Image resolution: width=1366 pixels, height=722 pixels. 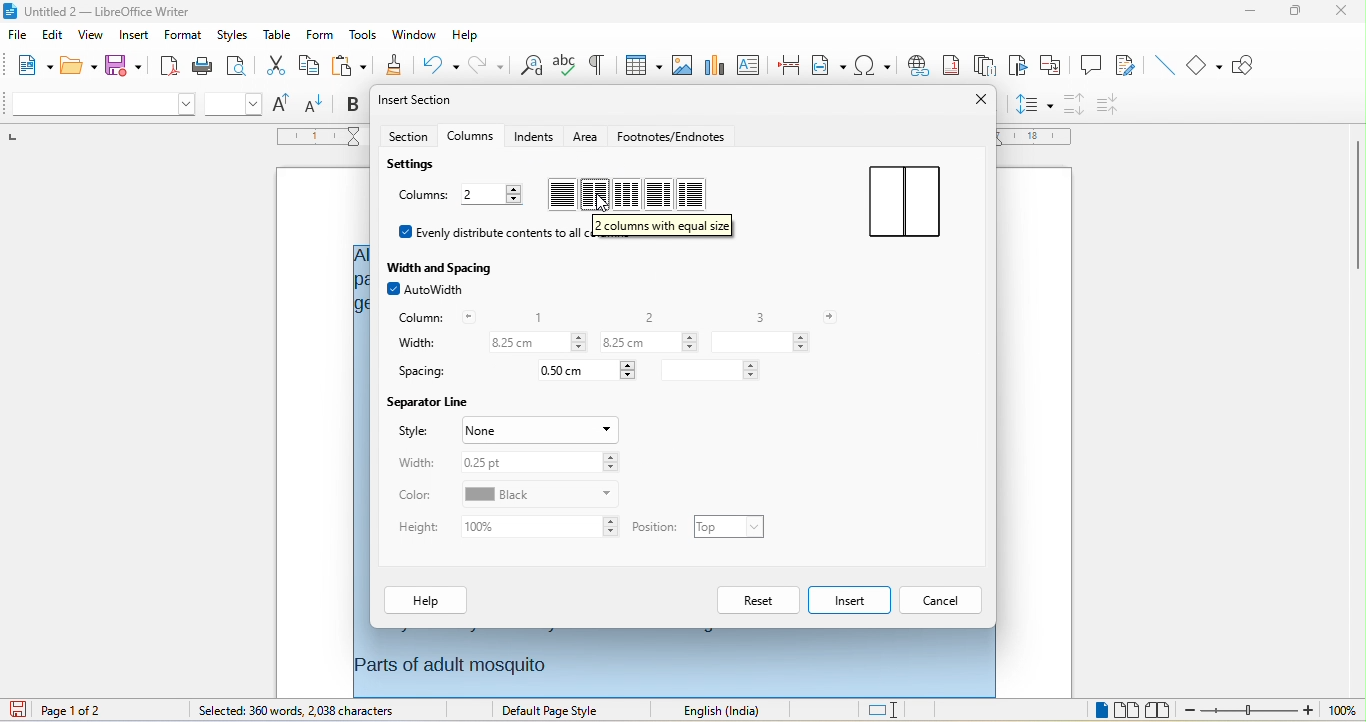 I want to click on increase size, so click(x=284, y=102).